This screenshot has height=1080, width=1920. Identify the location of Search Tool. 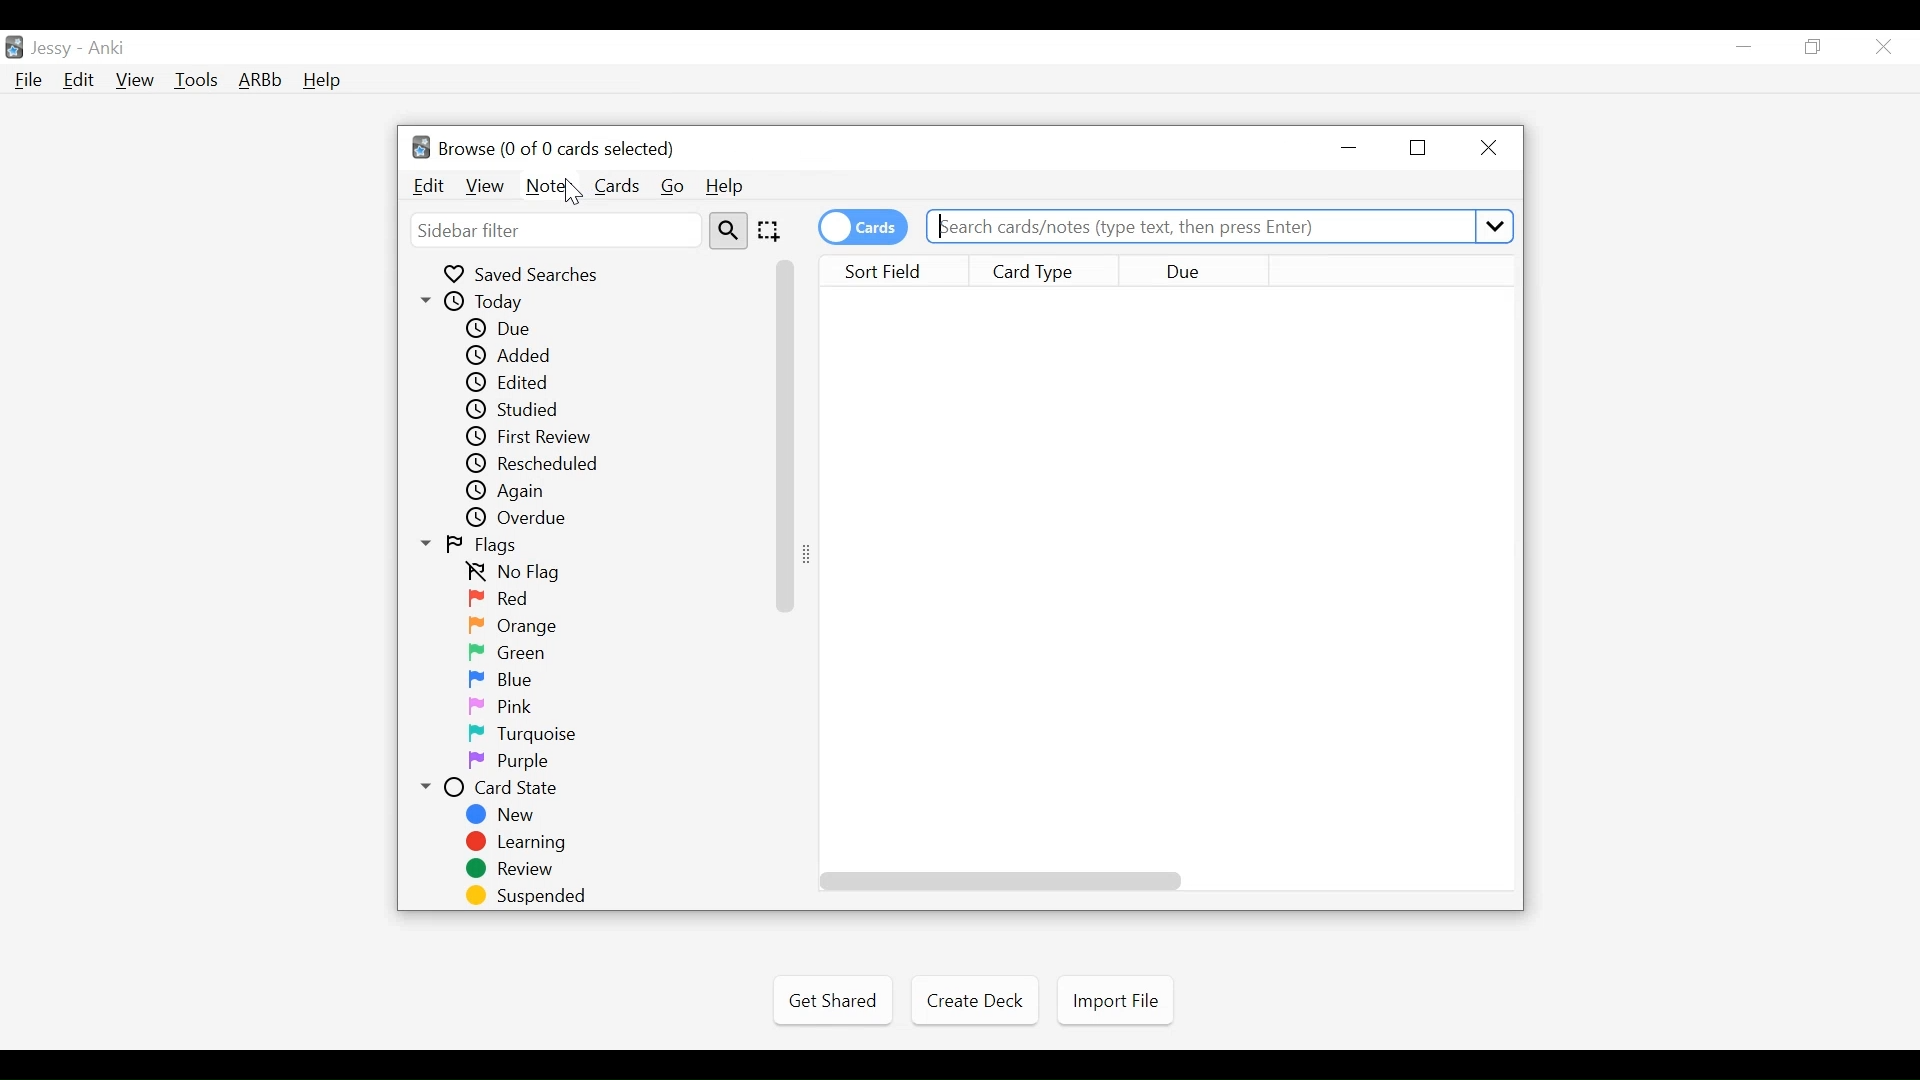
(727, 230).